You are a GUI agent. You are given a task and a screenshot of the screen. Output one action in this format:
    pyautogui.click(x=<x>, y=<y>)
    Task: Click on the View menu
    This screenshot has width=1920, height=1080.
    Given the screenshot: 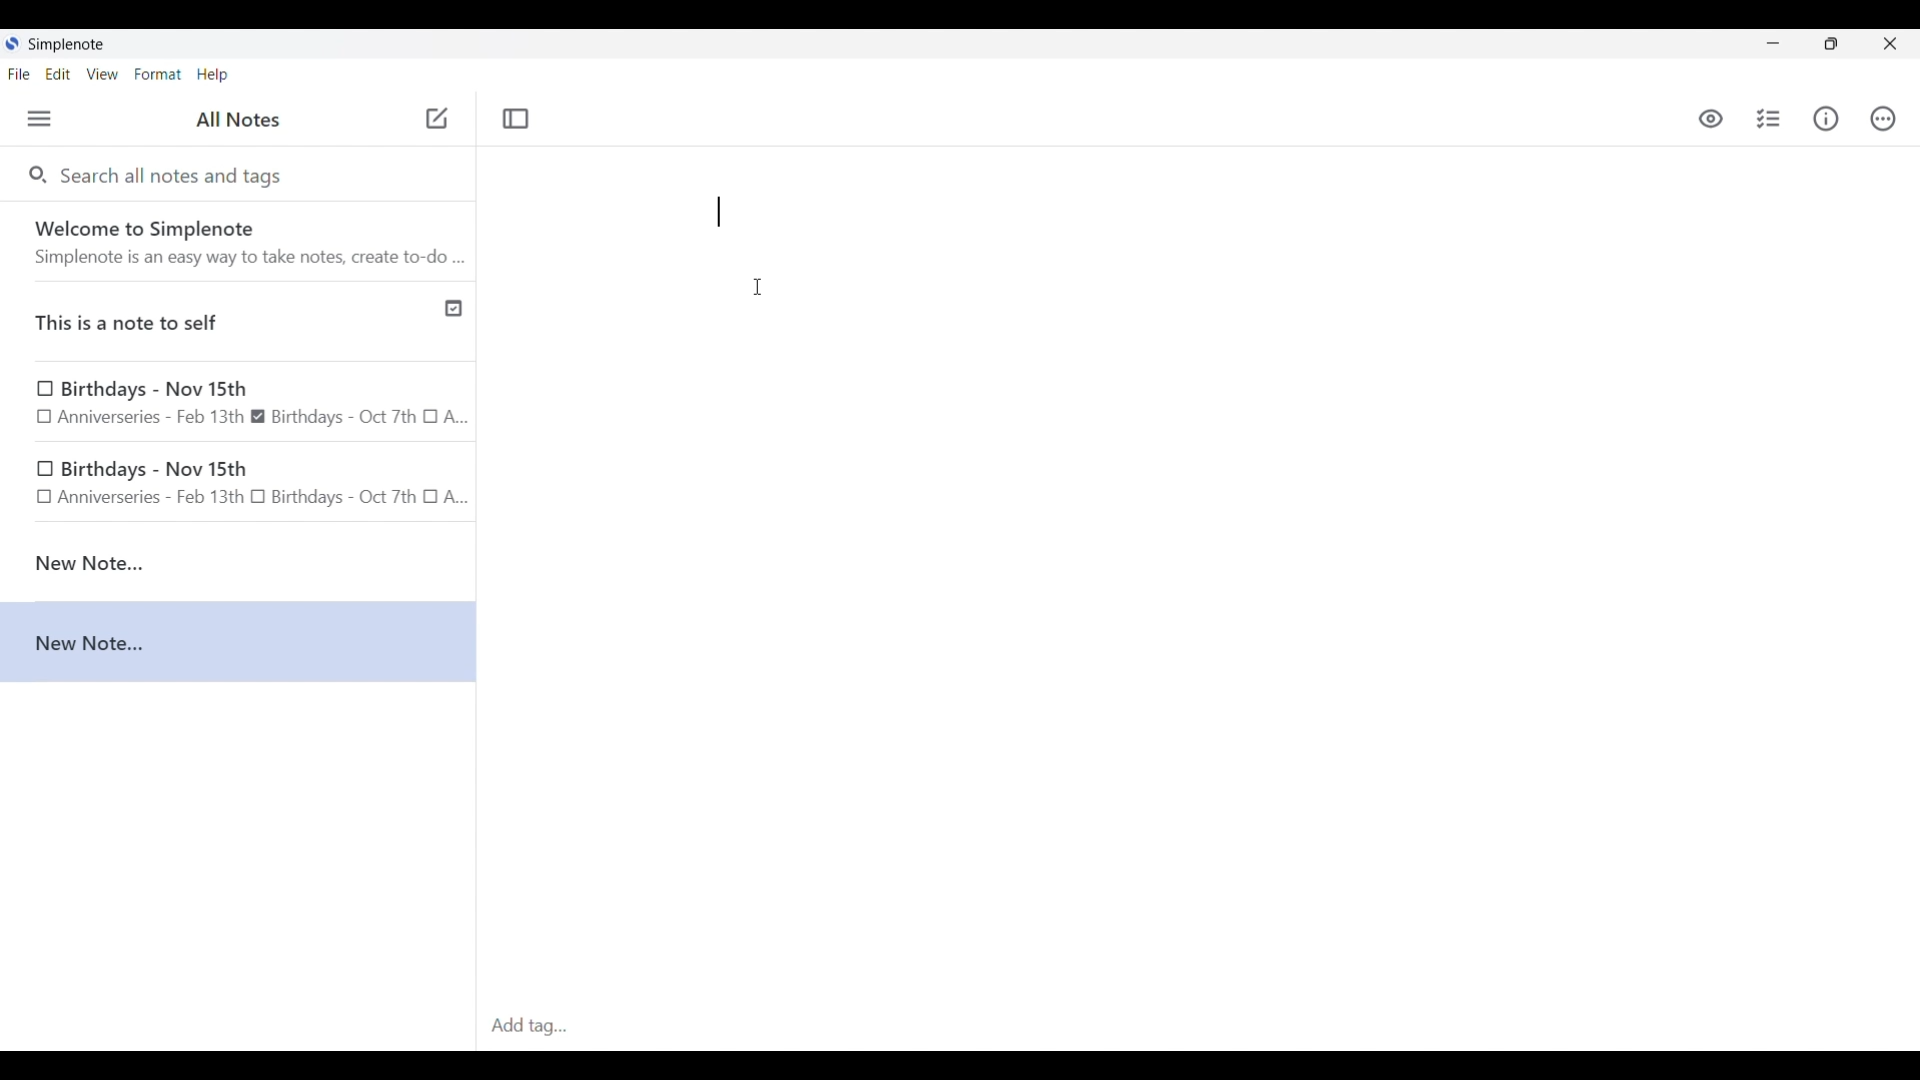 What is the action you would take?
    pyautogui.click(x=103, y=73)
    